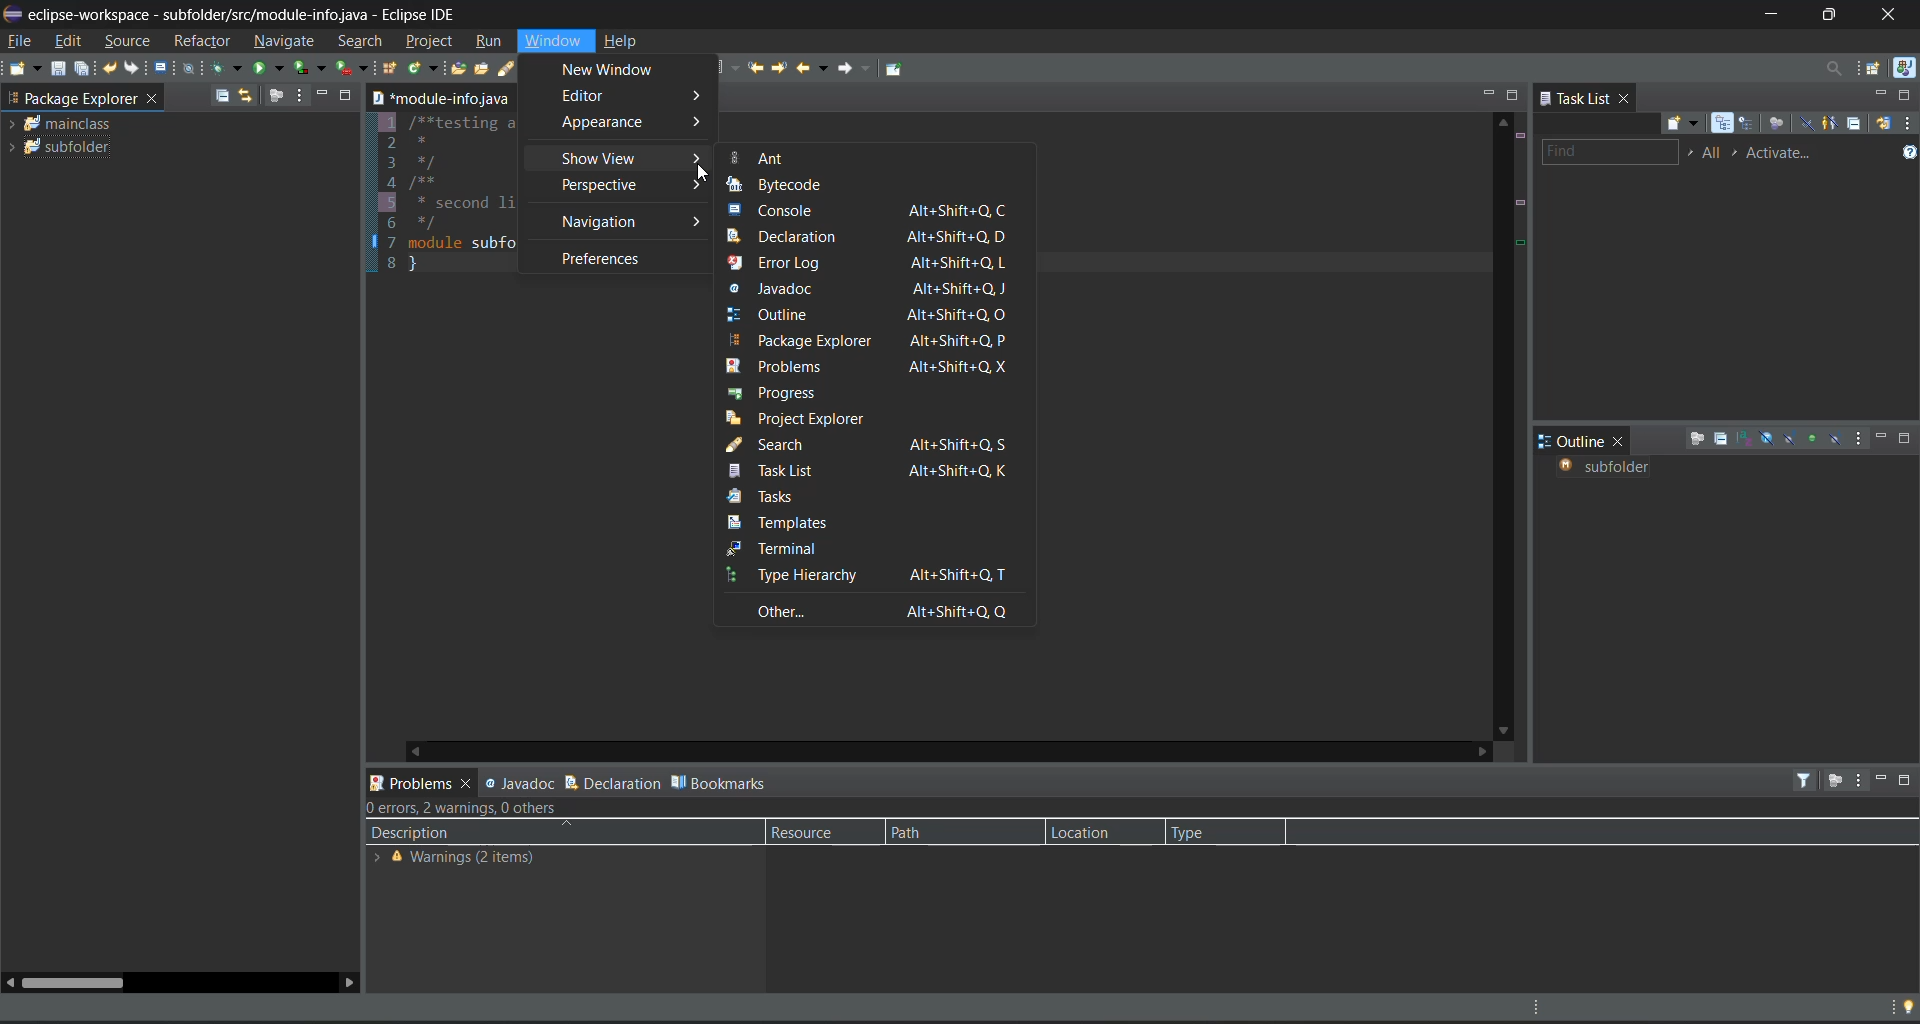 The height and width of the screenshot is (1024, 1920). I want to click on declaration, so click(612, 782).